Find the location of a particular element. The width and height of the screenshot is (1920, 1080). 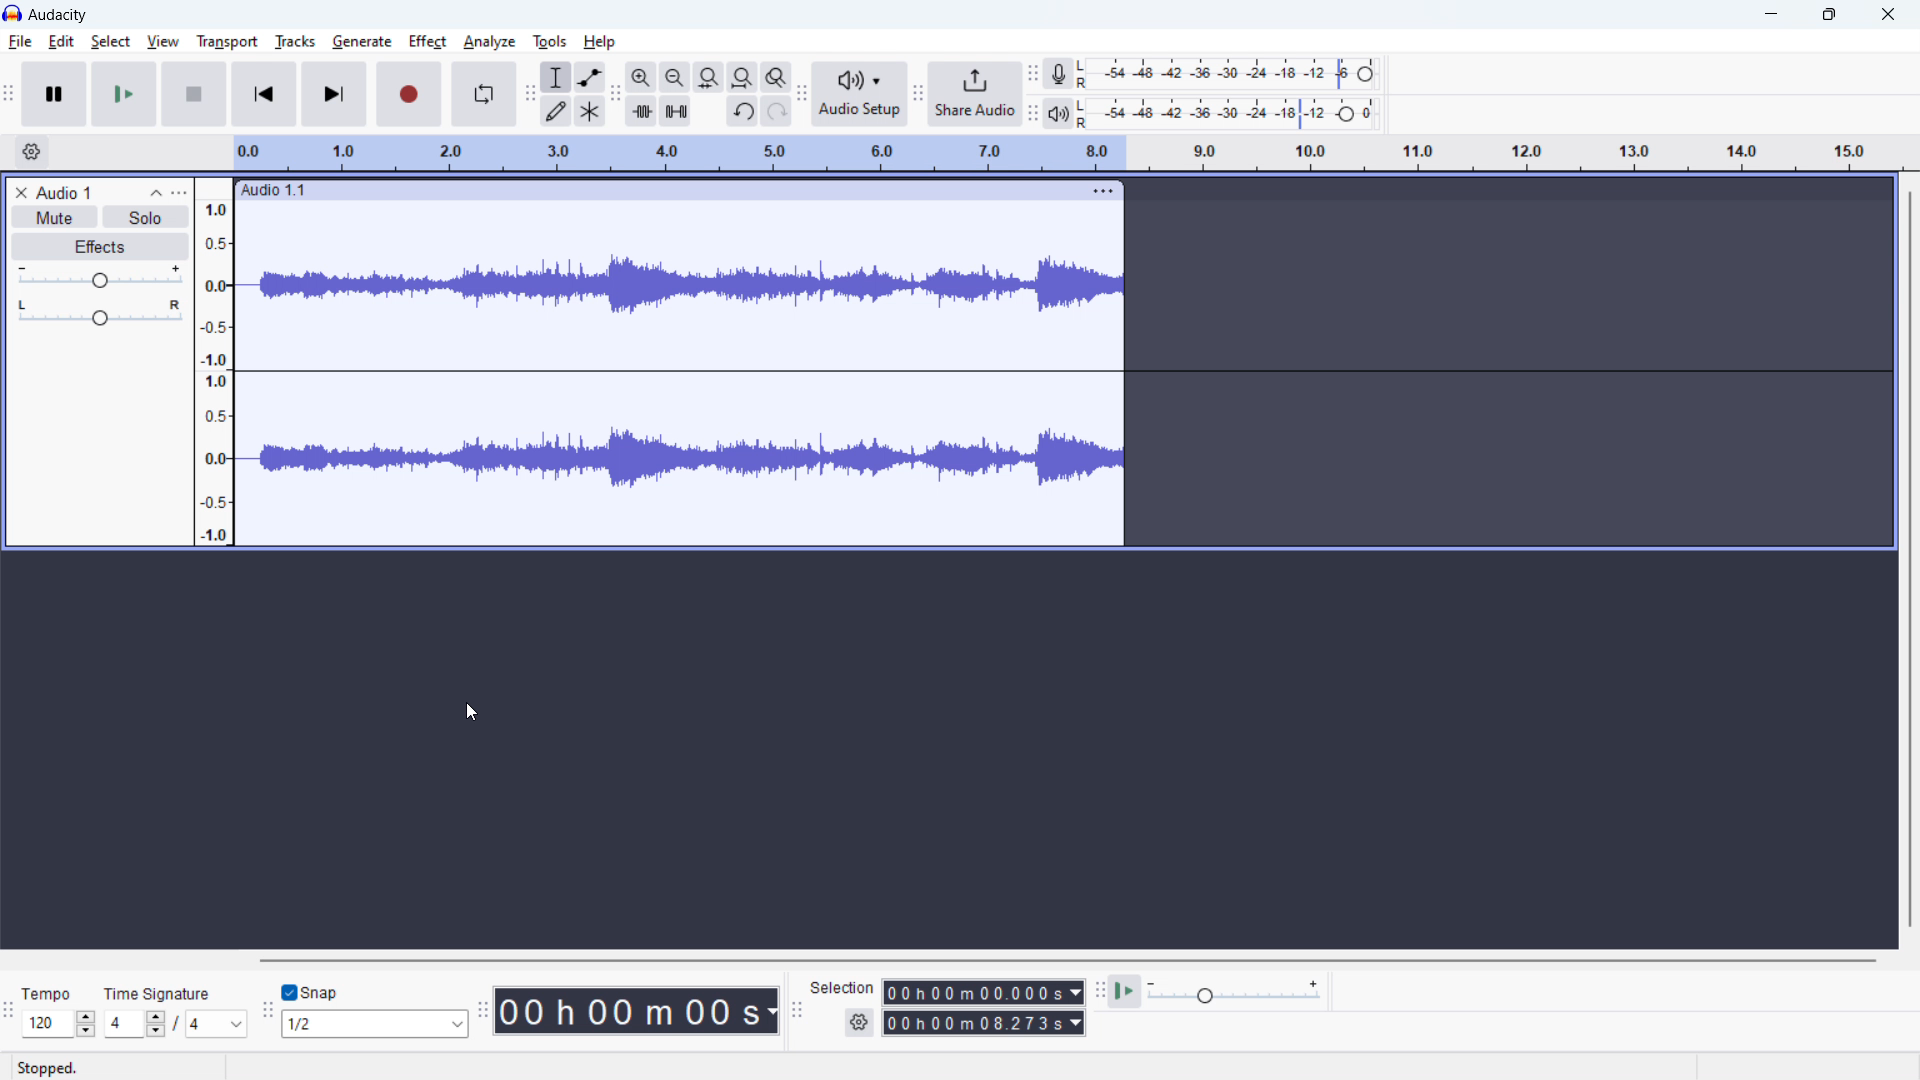

select is located at coordinates (110, 42).